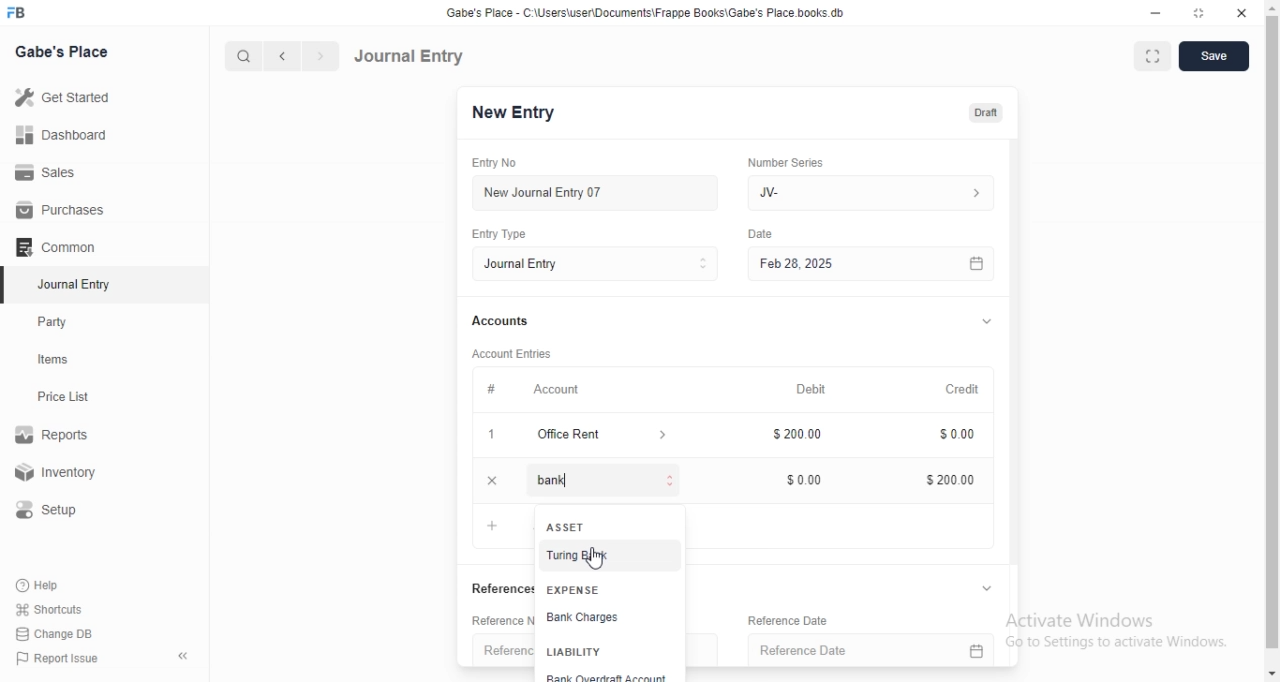 This screenshot has height=682, width=1280. Describe the element at coordinates (1162, 11) in the screenshot. I see `minimize` at that location.